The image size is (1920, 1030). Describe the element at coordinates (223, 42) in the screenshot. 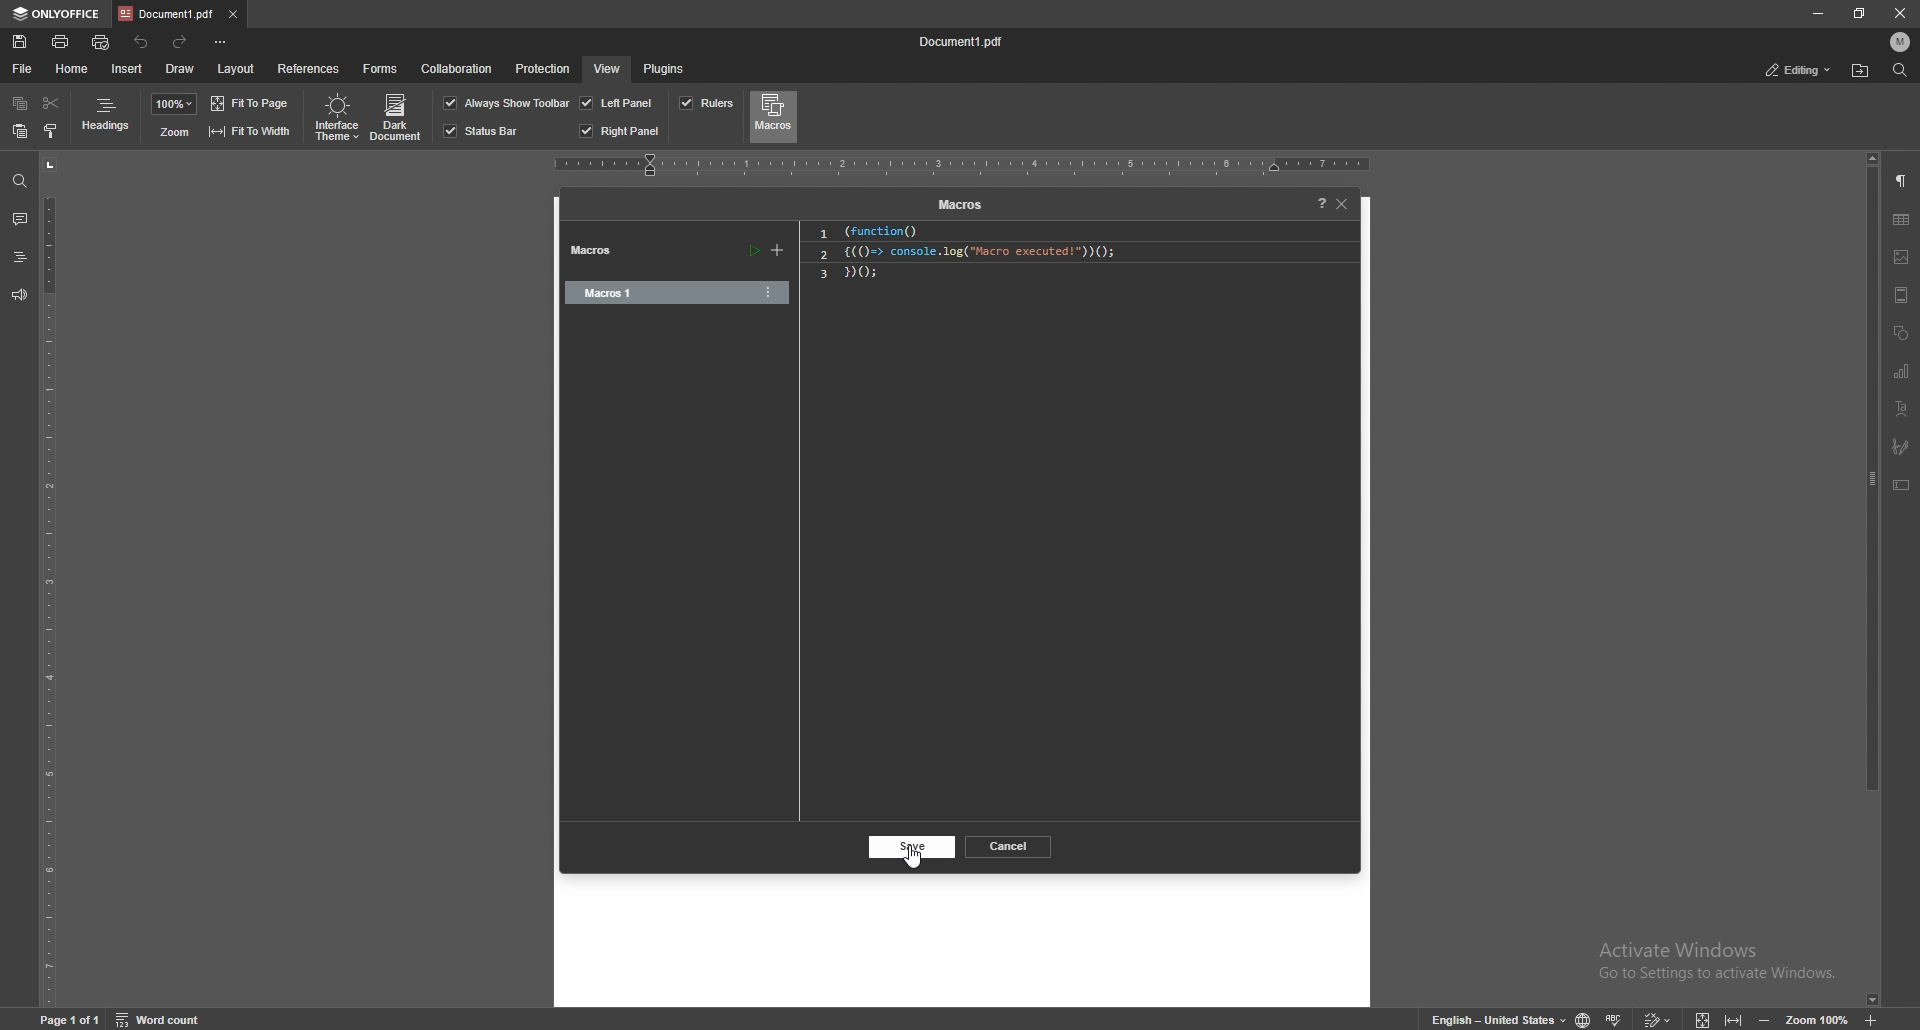

I see `customize toolbar` at that location.